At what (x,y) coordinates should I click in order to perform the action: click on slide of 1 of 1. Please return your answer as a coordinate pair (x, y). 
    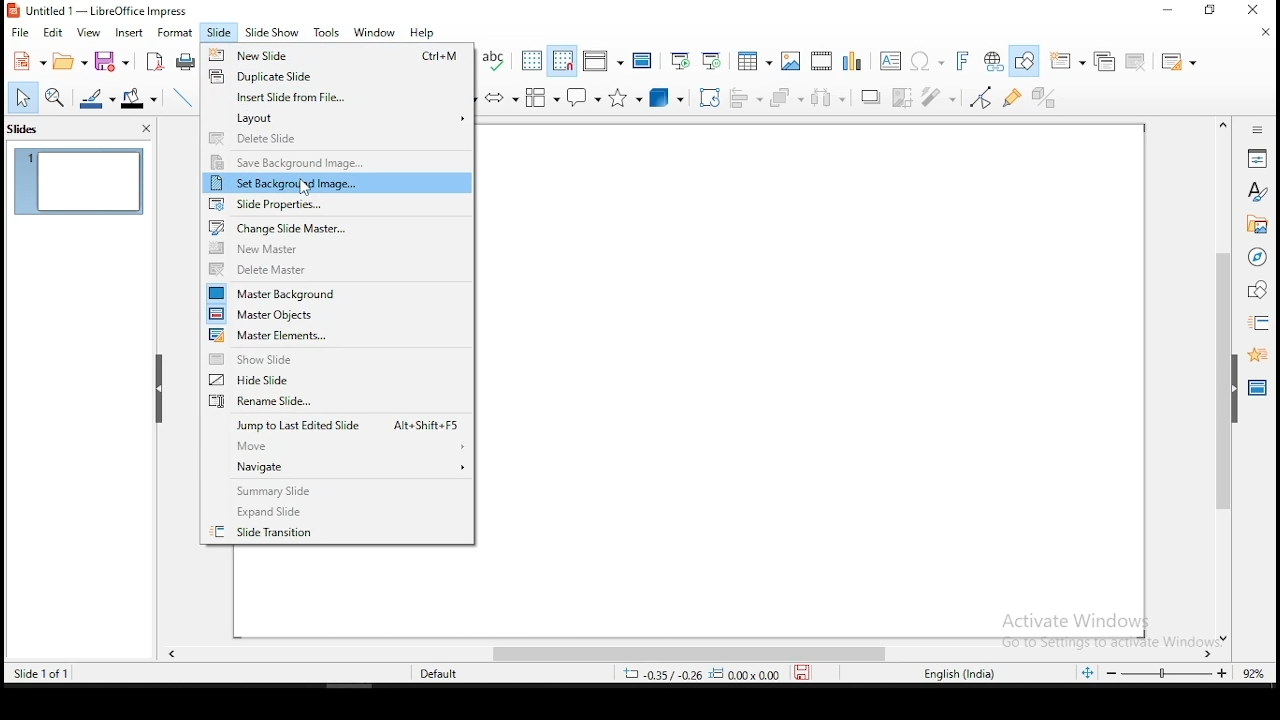
    Looking at the image, I should click on (43, 673).